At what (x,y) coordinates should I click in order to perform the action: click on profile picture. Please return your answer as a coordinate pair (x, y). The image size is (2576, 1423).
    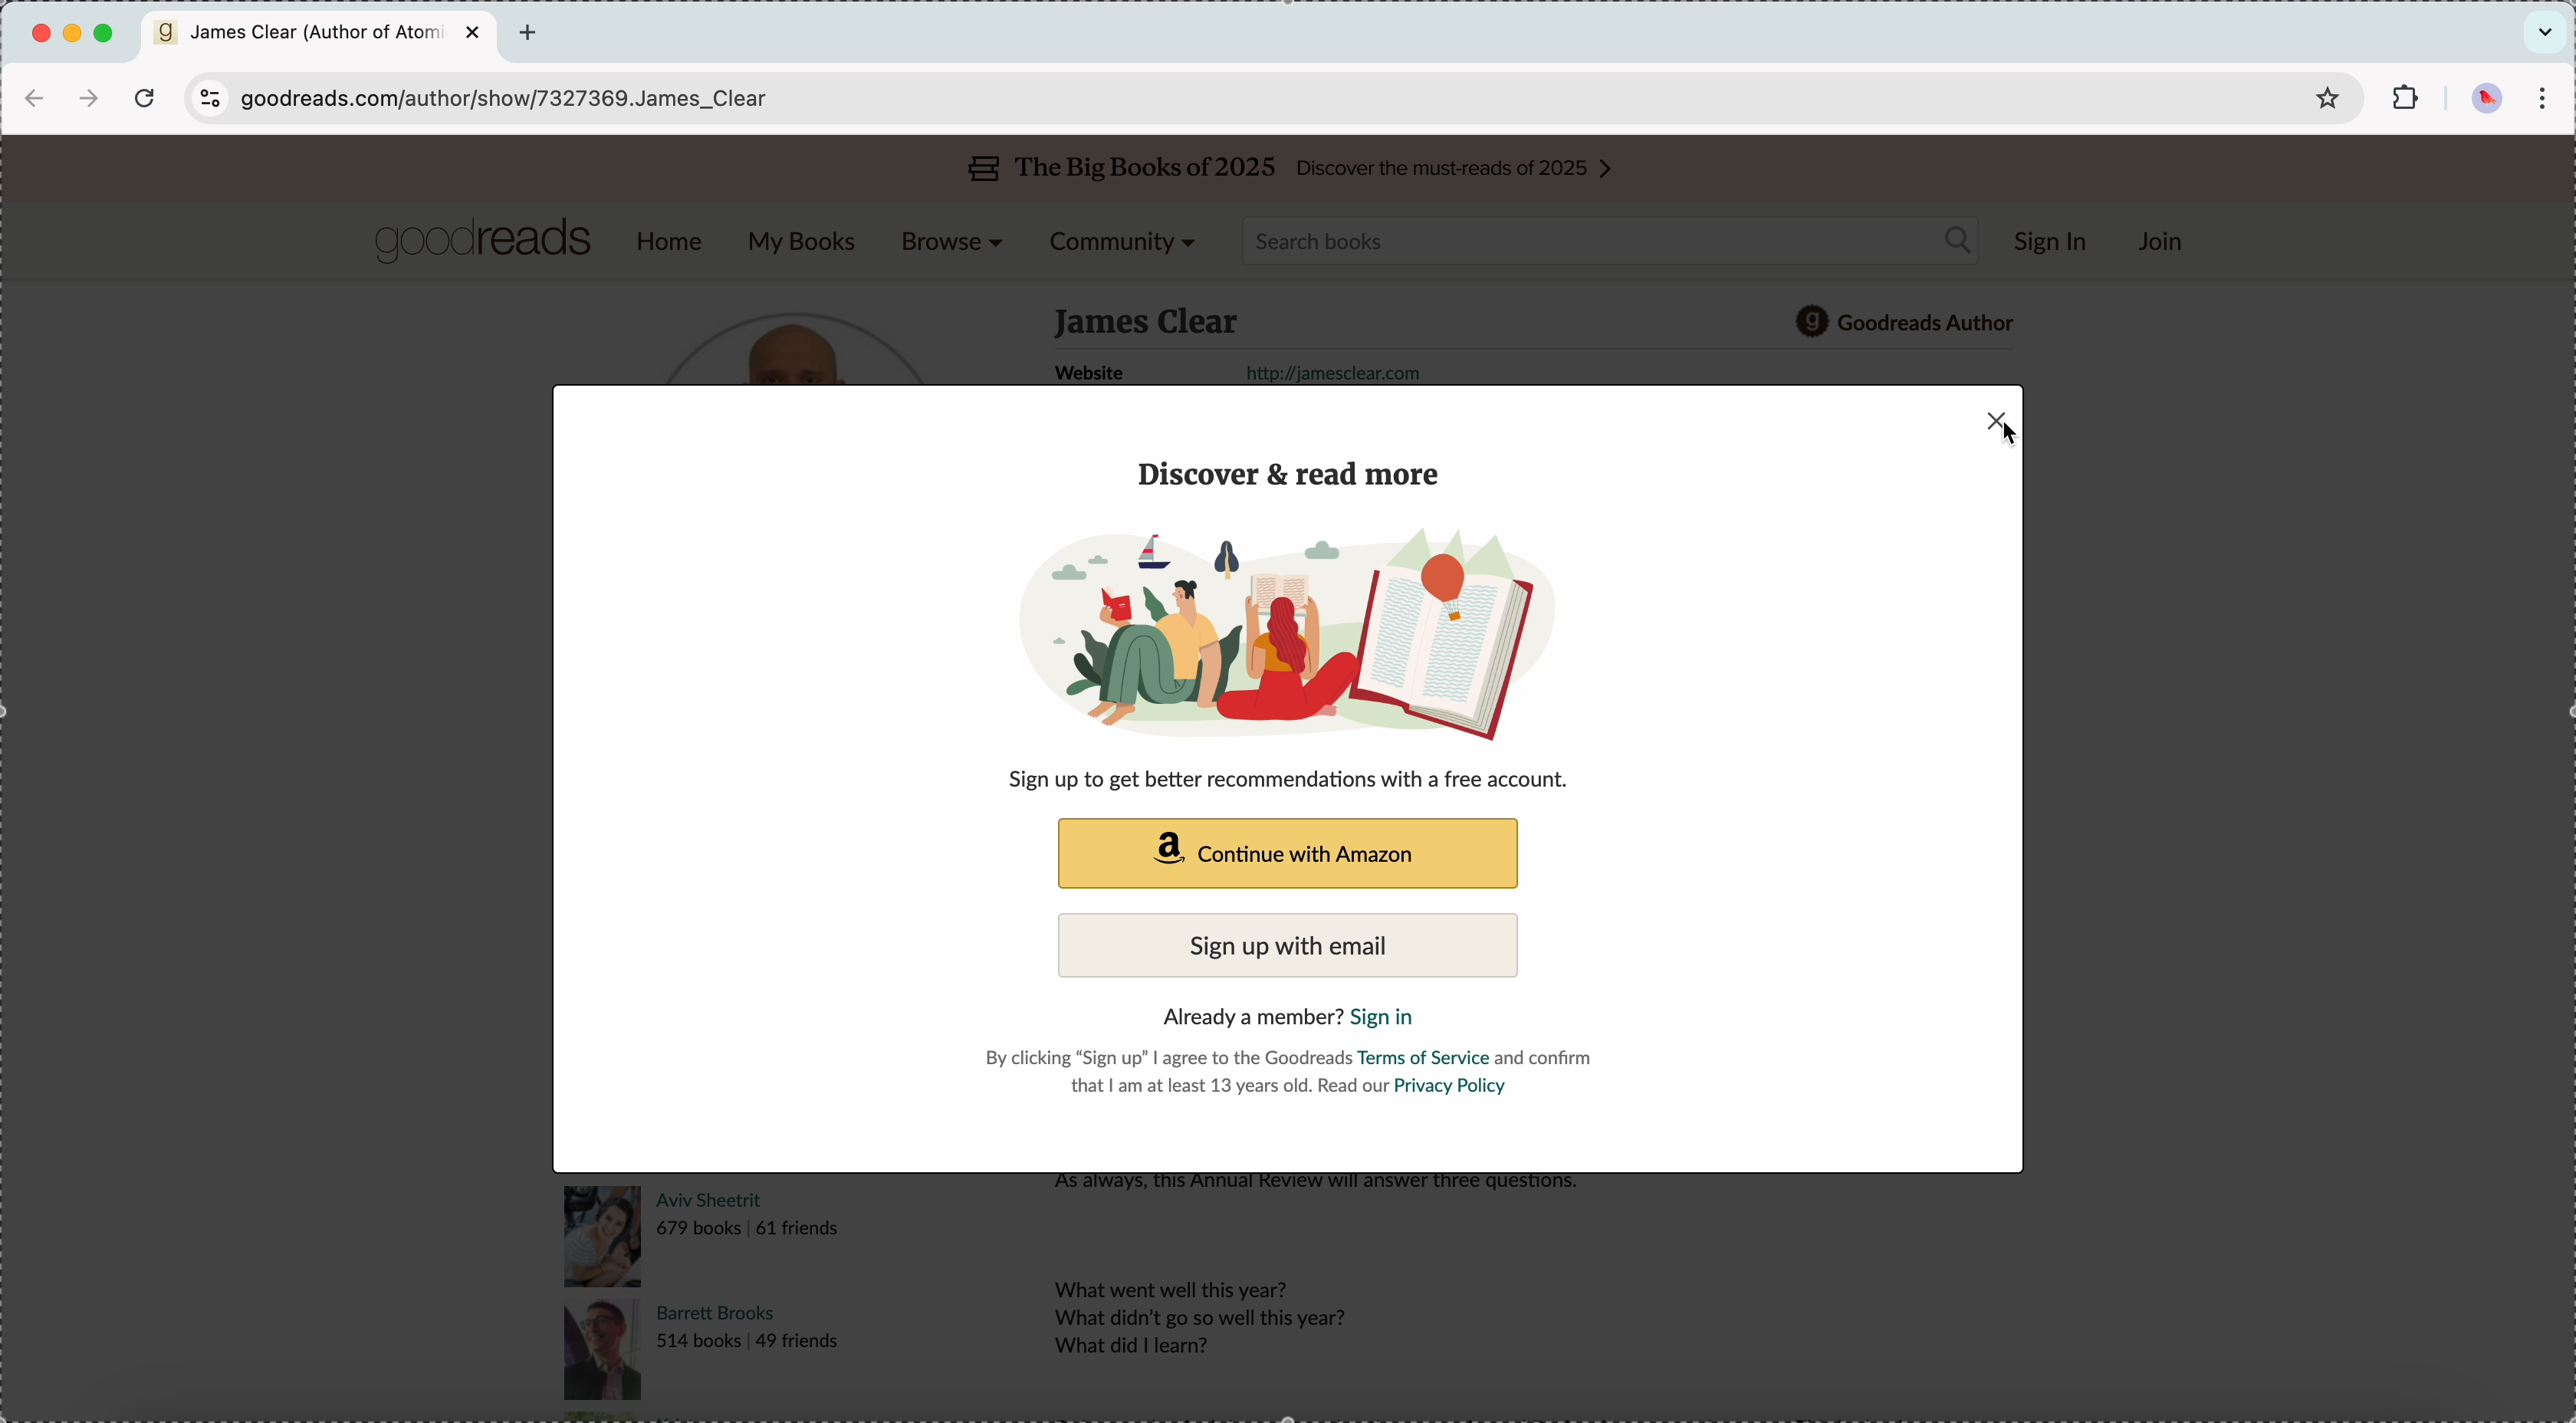
    Looking at the image, I should click on (2482, 99).